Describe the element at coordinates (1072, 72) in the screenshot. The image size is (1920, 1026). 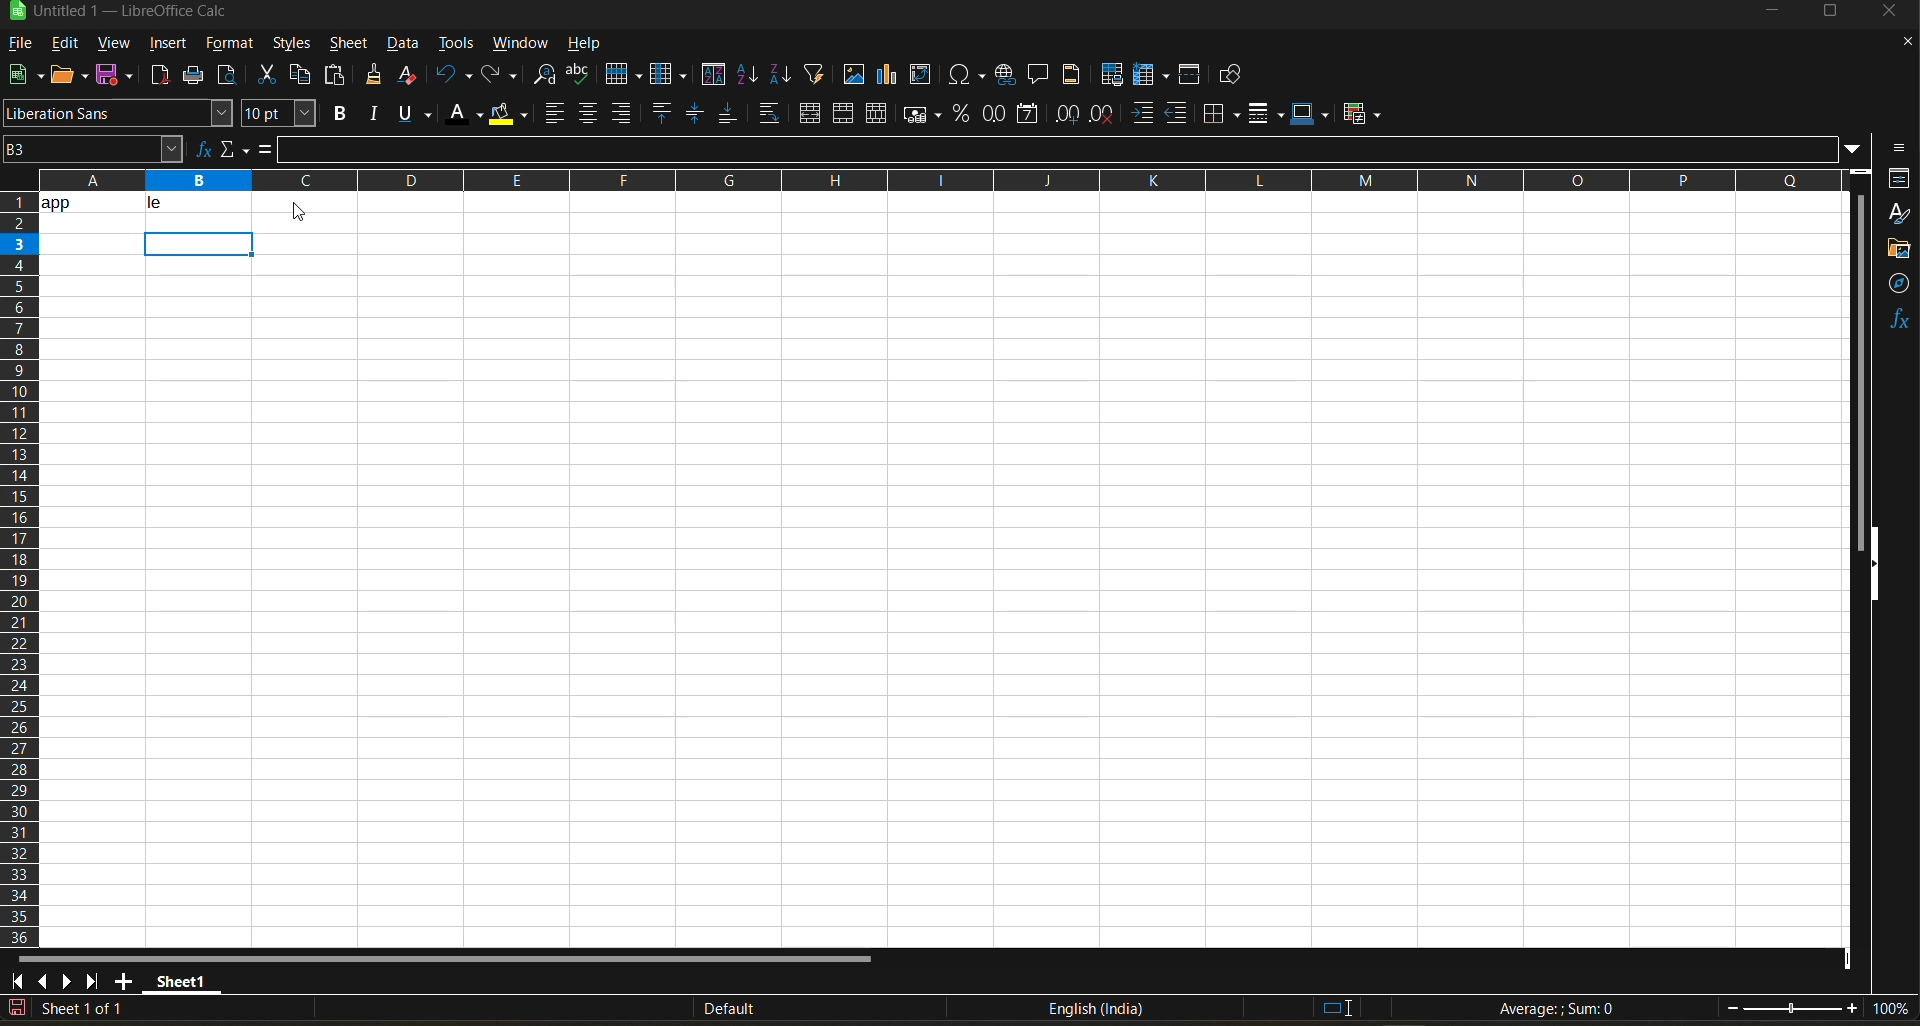
I see `headers and footers` at that location.